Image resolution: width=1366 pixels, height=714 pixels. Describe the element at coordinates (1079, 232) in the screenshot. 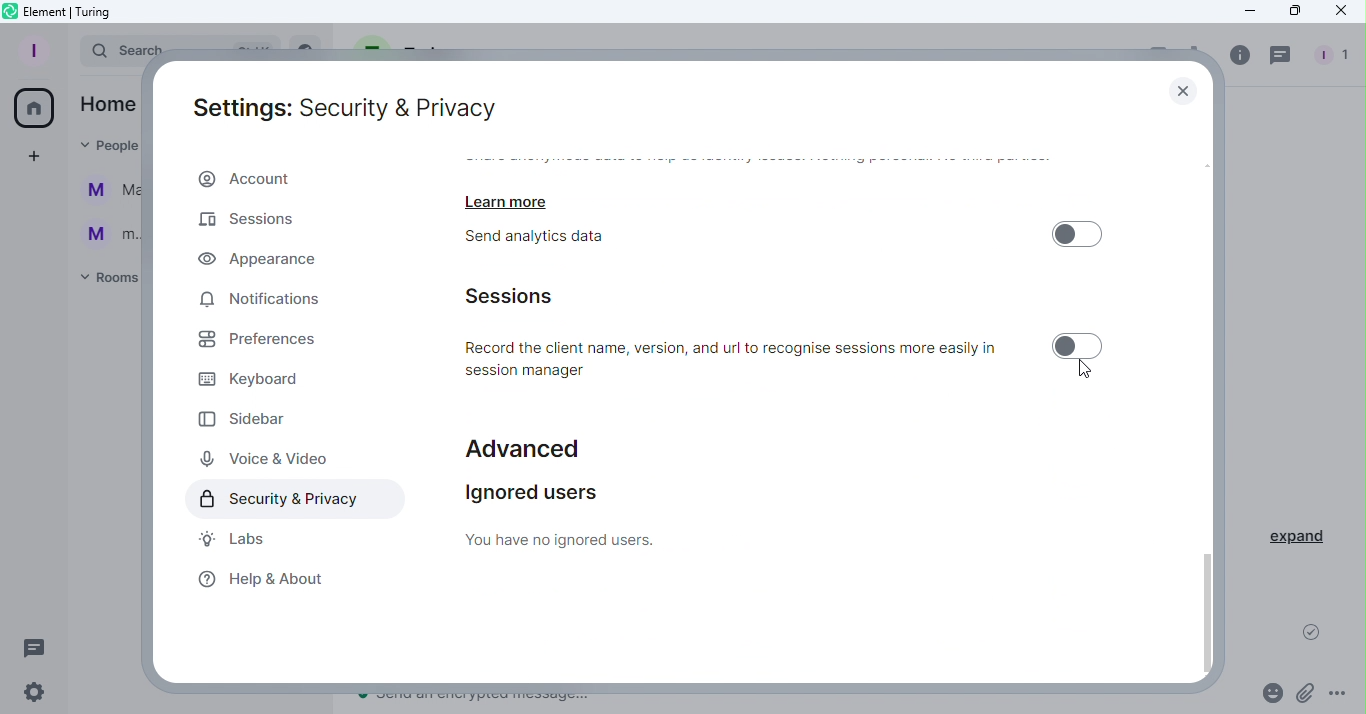

I see `Toggle` at that location.